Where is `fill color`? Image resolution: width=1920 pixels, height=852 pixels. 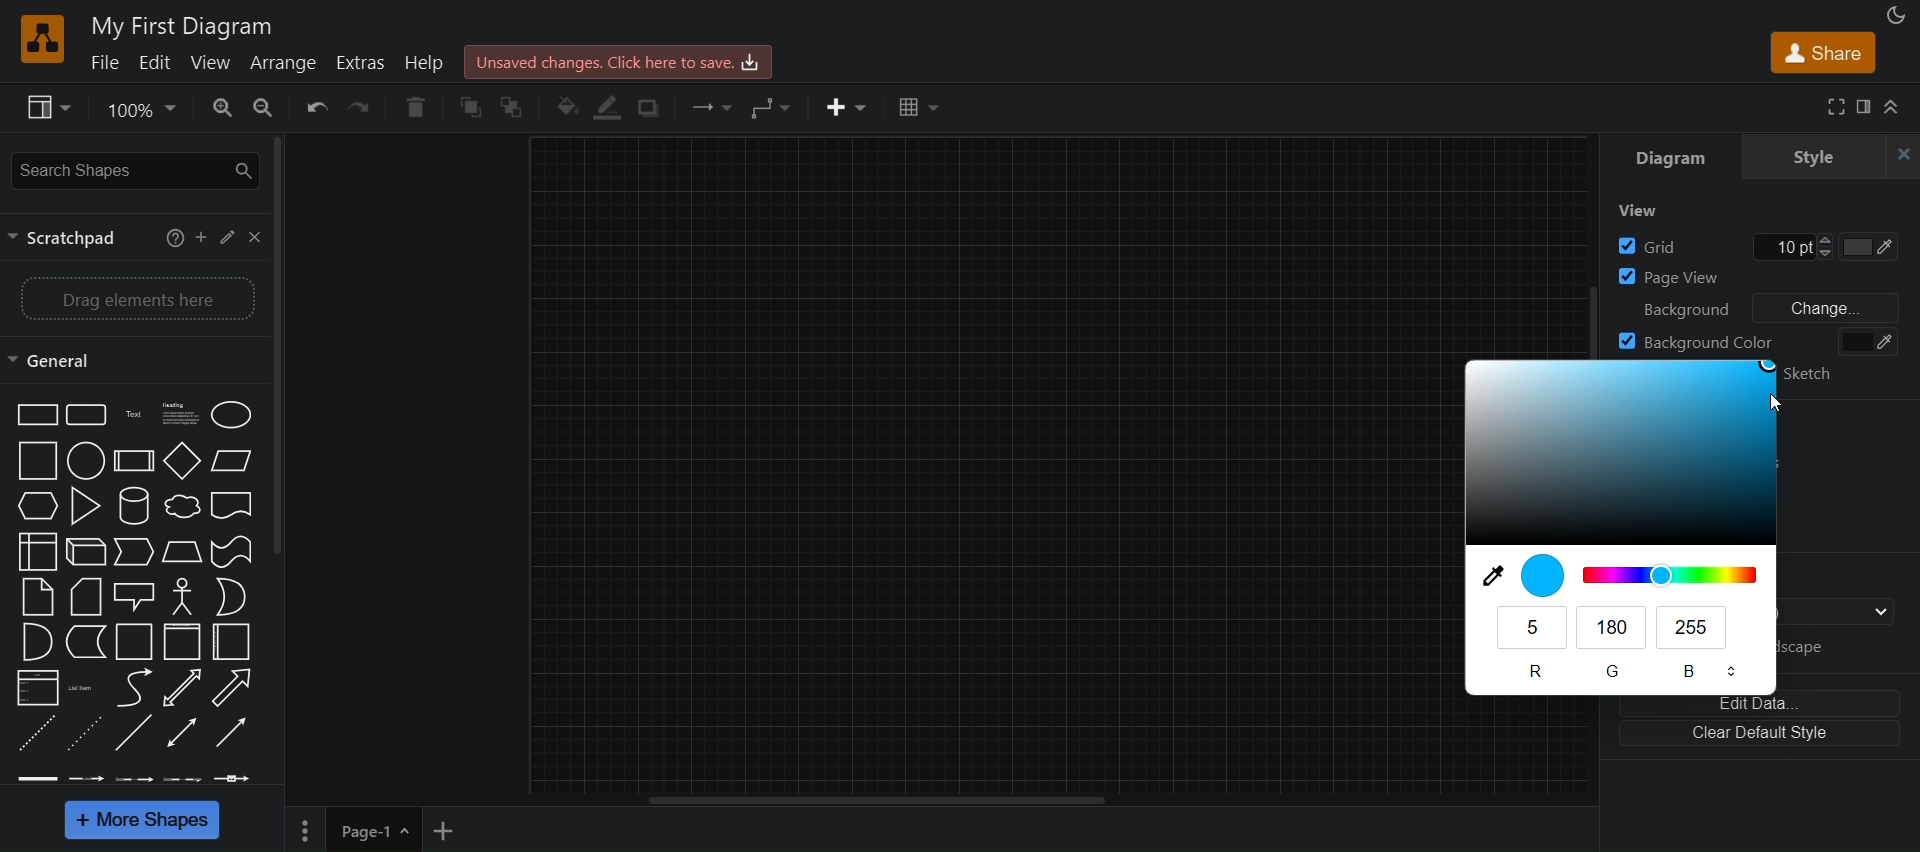 fill color is located at coordinates (567, 110).